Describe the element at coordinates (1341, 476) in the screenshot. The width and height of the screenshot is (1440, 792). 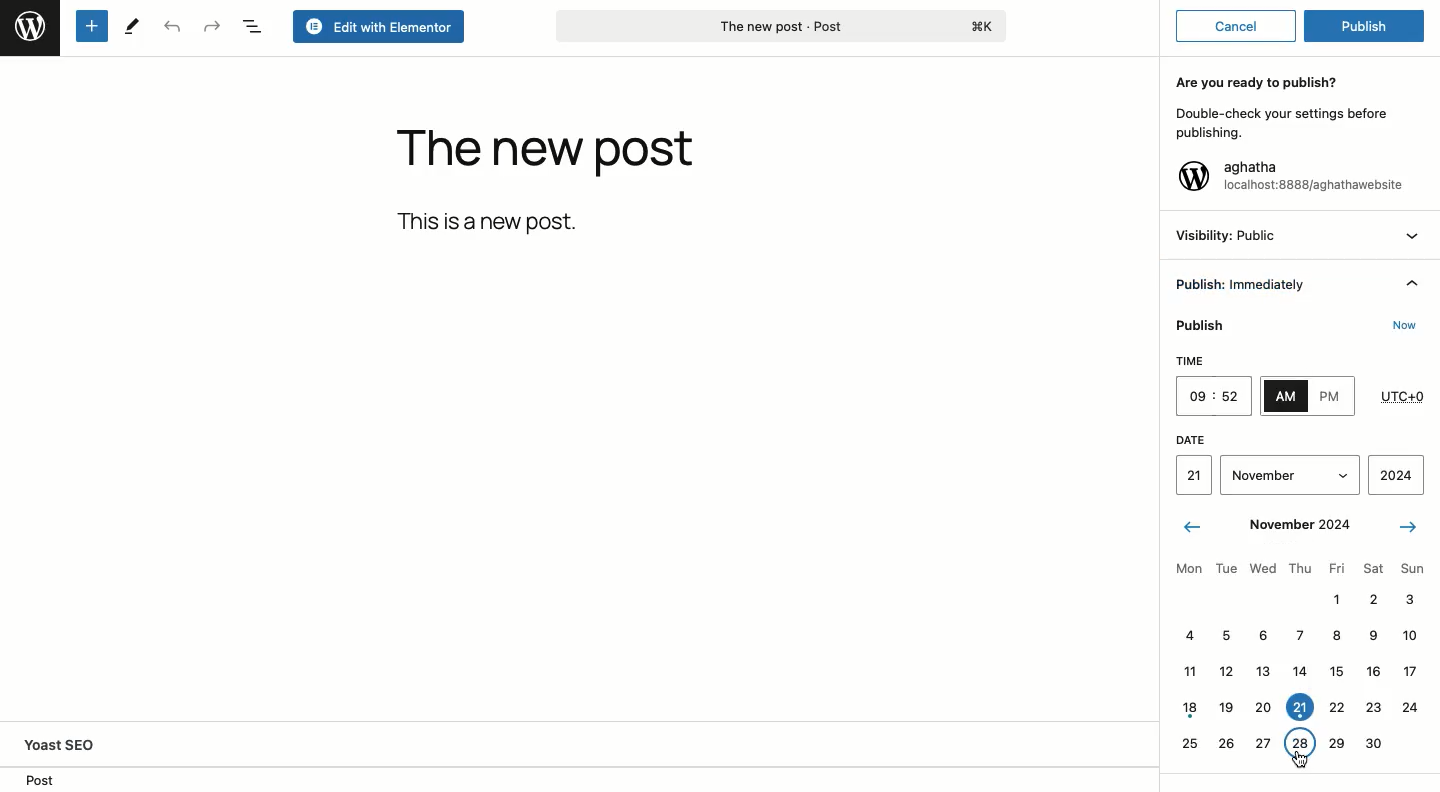
I see `Expand` at that location.